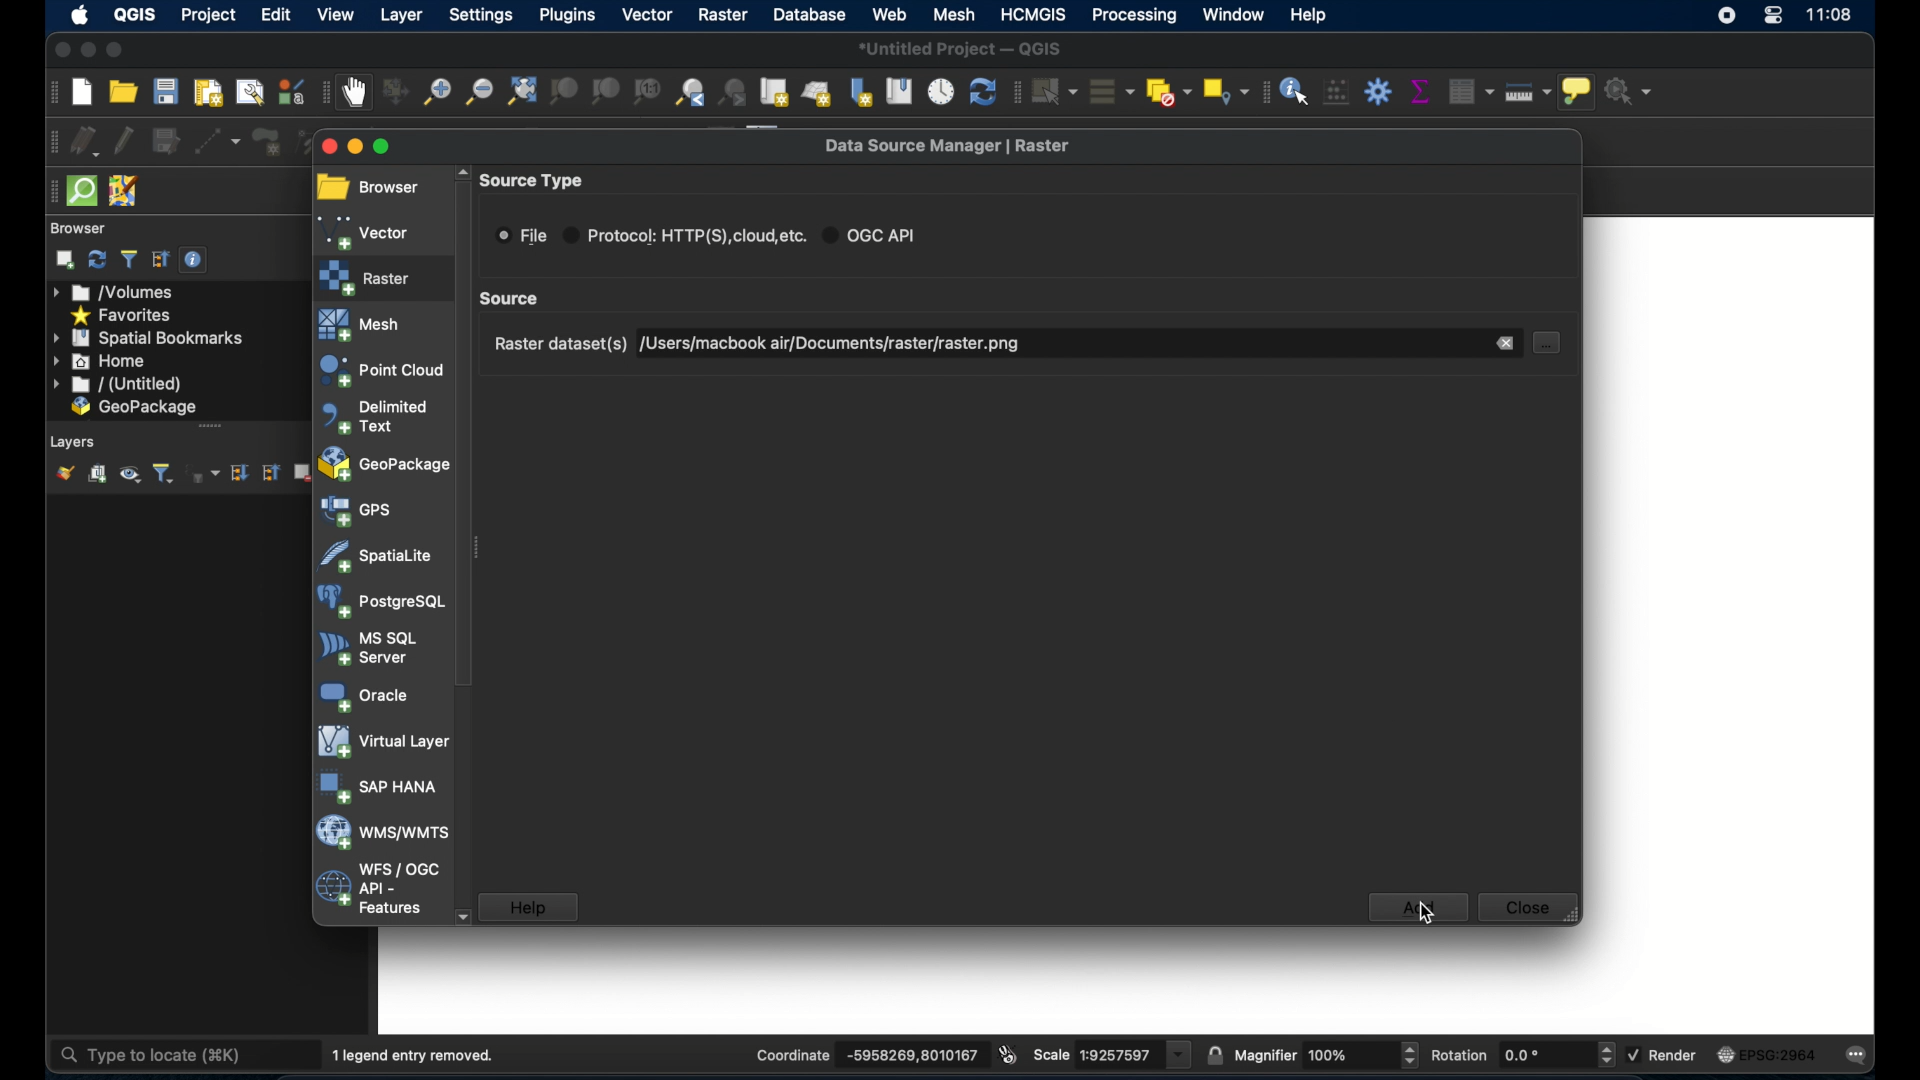  Describe the element at coordinates (123, 190) in the screenshot. I see `josh remote` at that location.